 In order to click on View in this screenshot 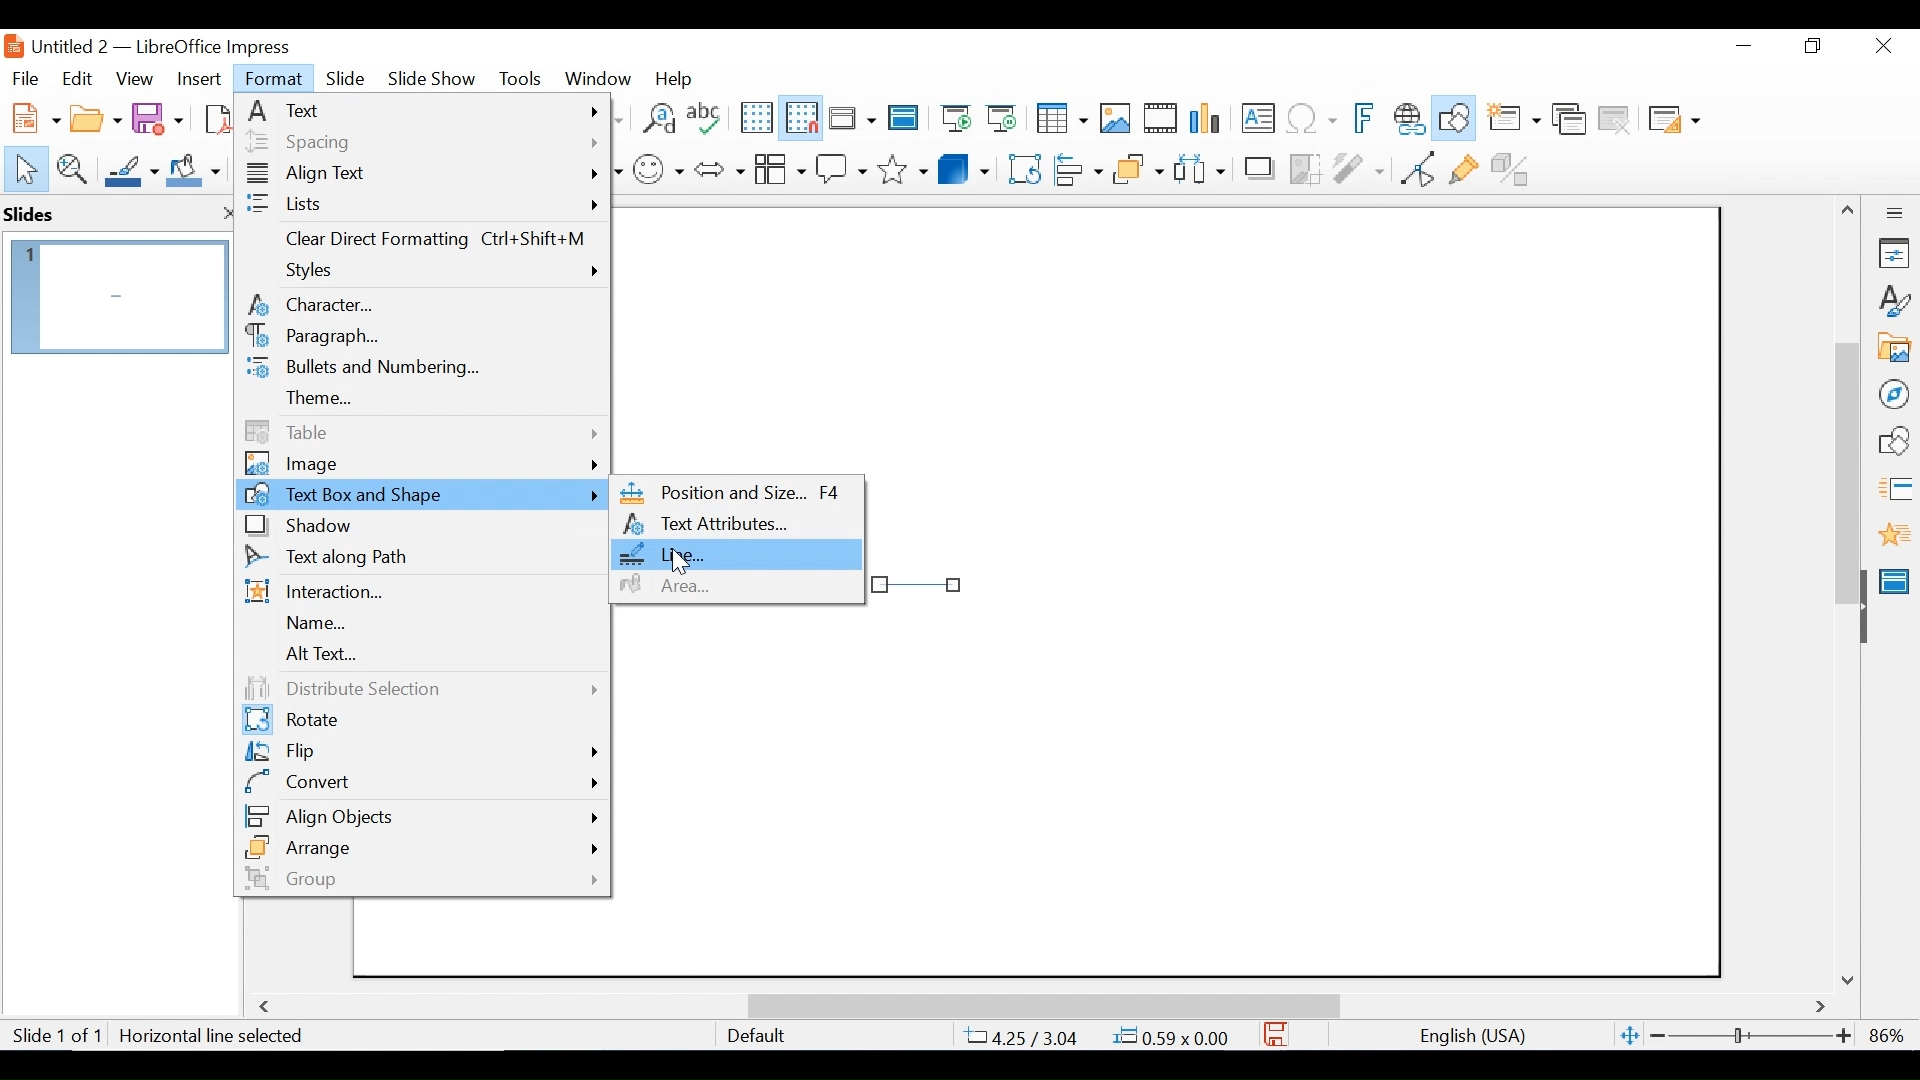, I will do `click(135, 78)`.